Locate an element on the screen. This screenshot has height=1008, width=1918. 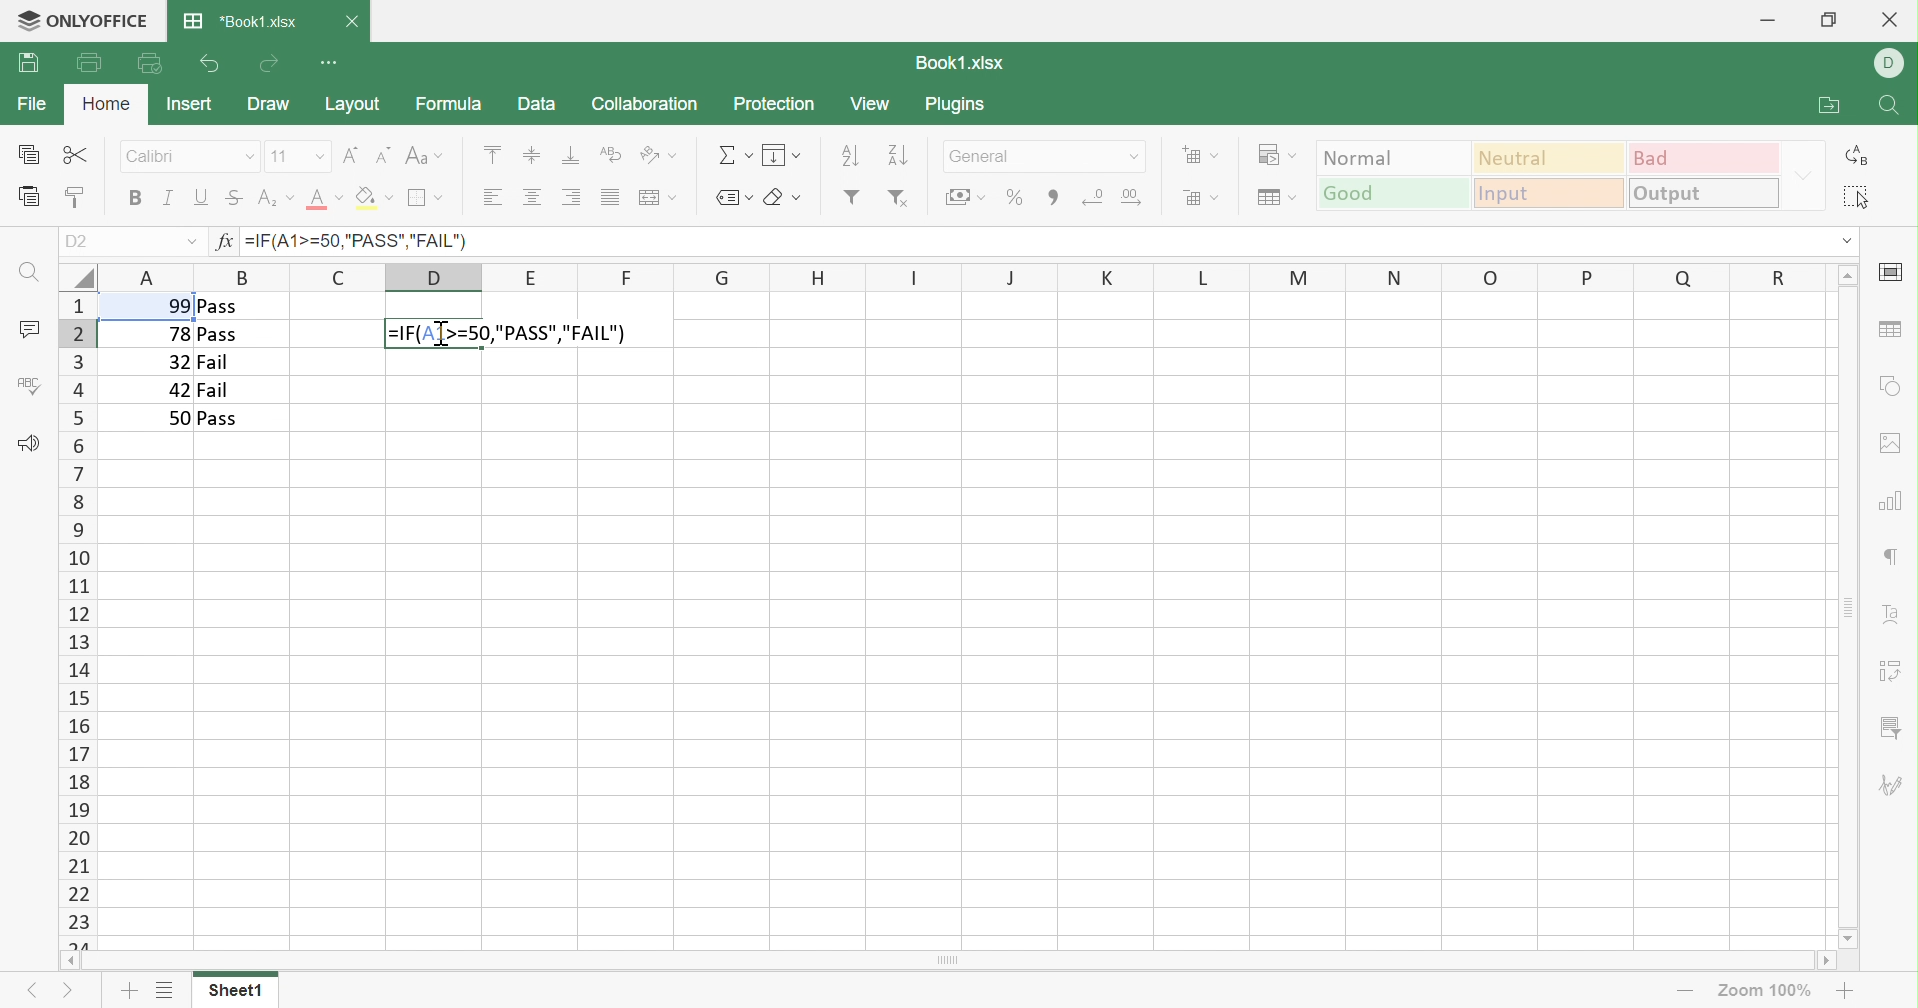
Decrease decimal is located at coordinates (1092, 196).